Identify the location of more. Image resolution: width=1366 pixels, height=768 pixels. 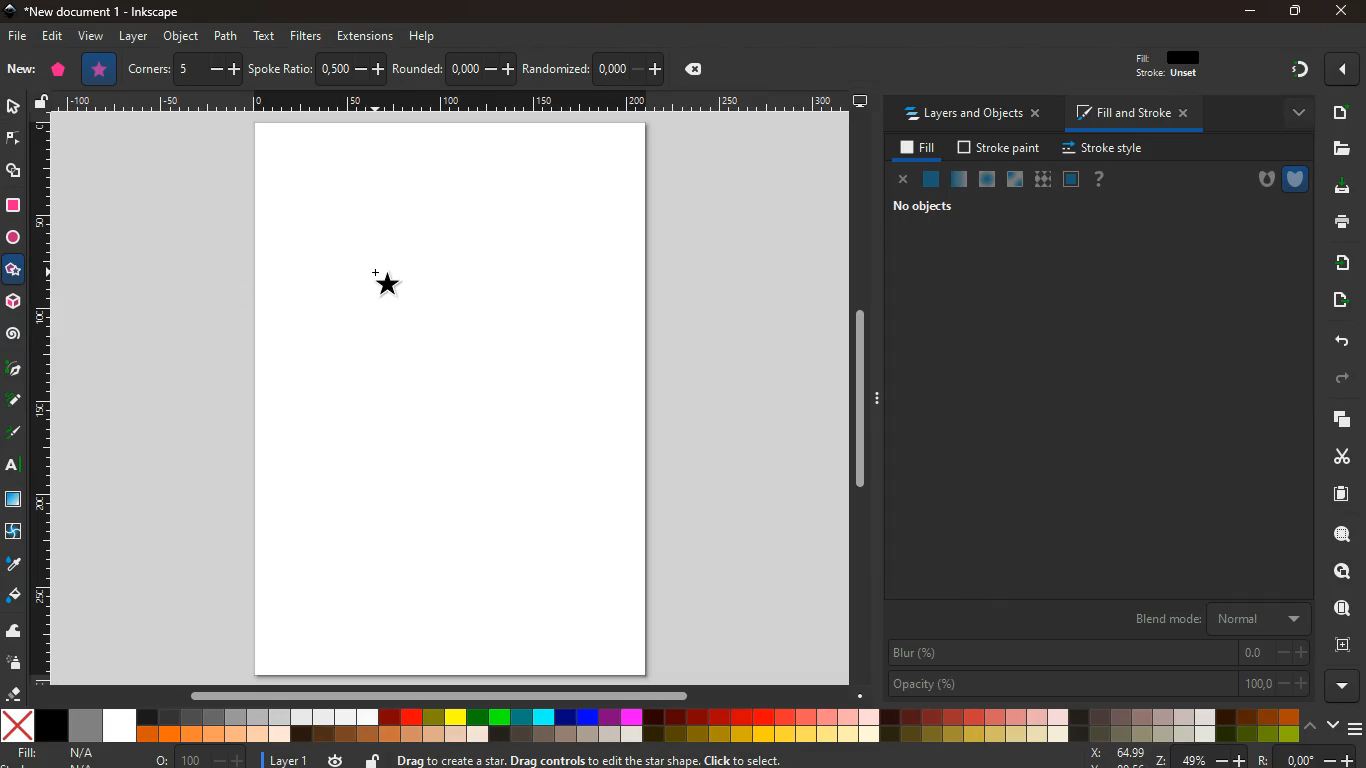
(1290, 114).